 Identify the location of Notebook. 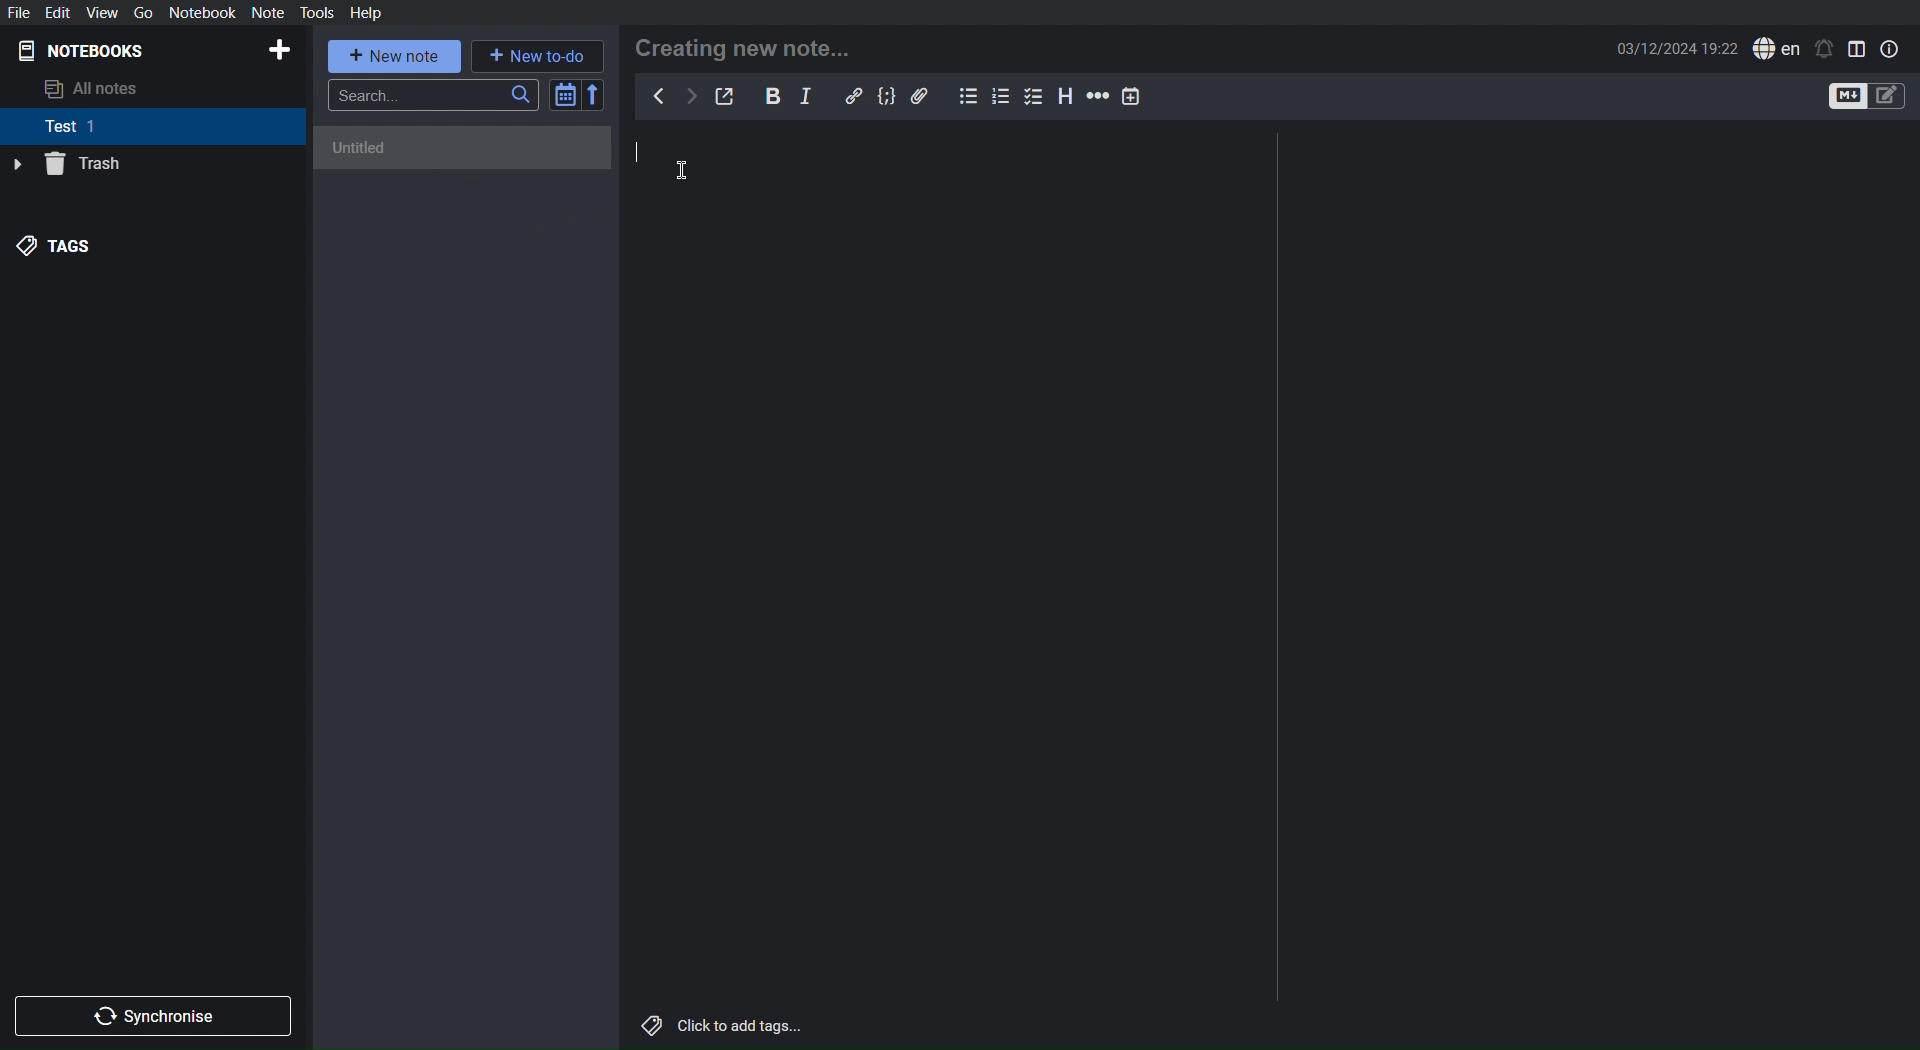
(202, 13).